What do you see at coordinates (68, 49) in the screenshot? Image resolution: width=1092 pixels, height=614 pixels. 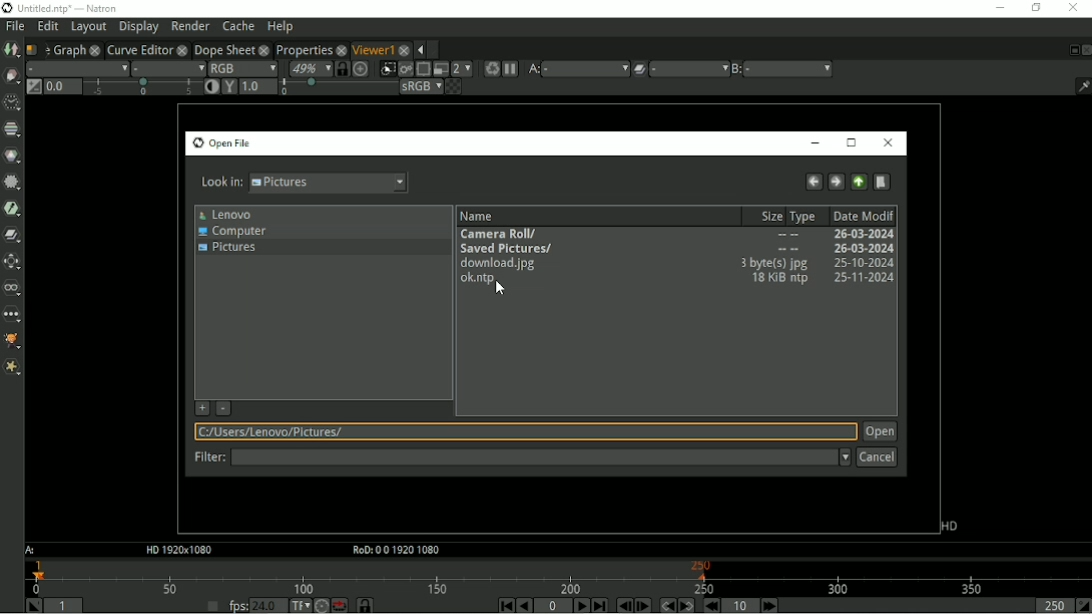 I see `Graph` at bounding box center [68, 49].